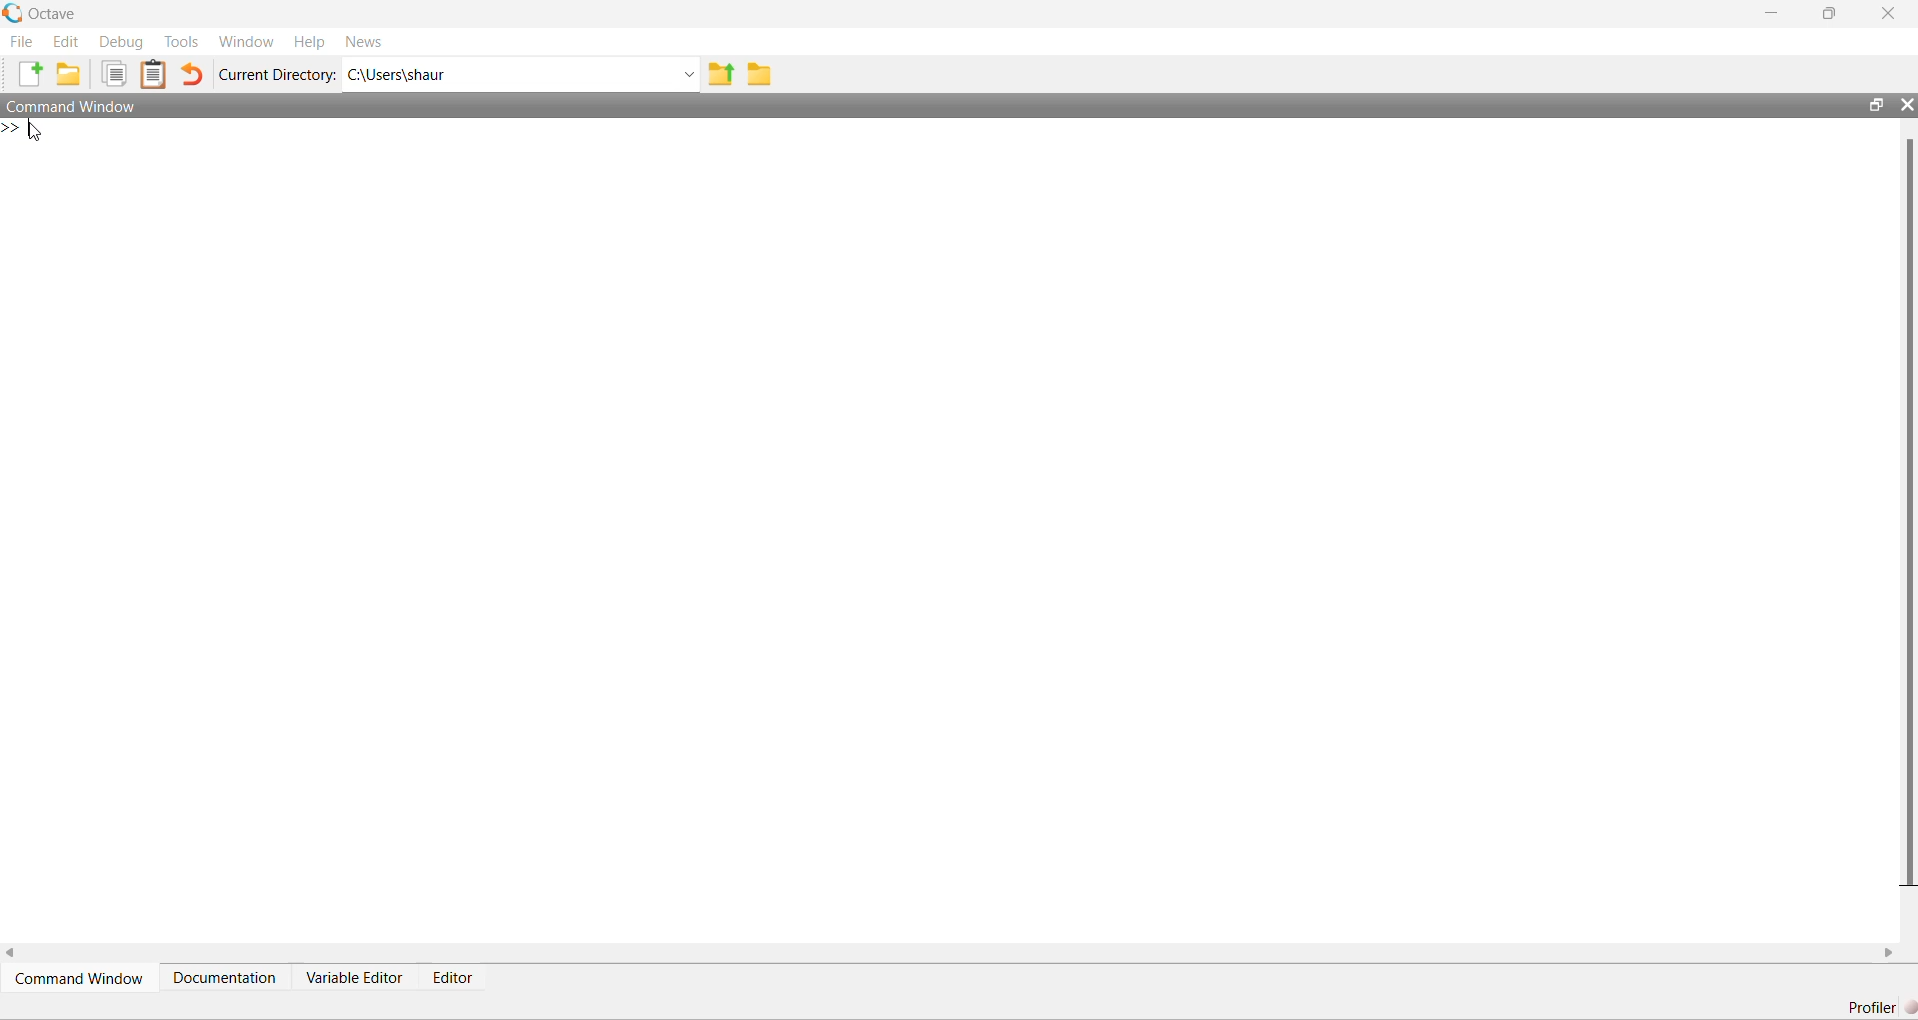 This screenshot has width=1918, height=1020. I want to click on scroll right, so click(1890, 953).